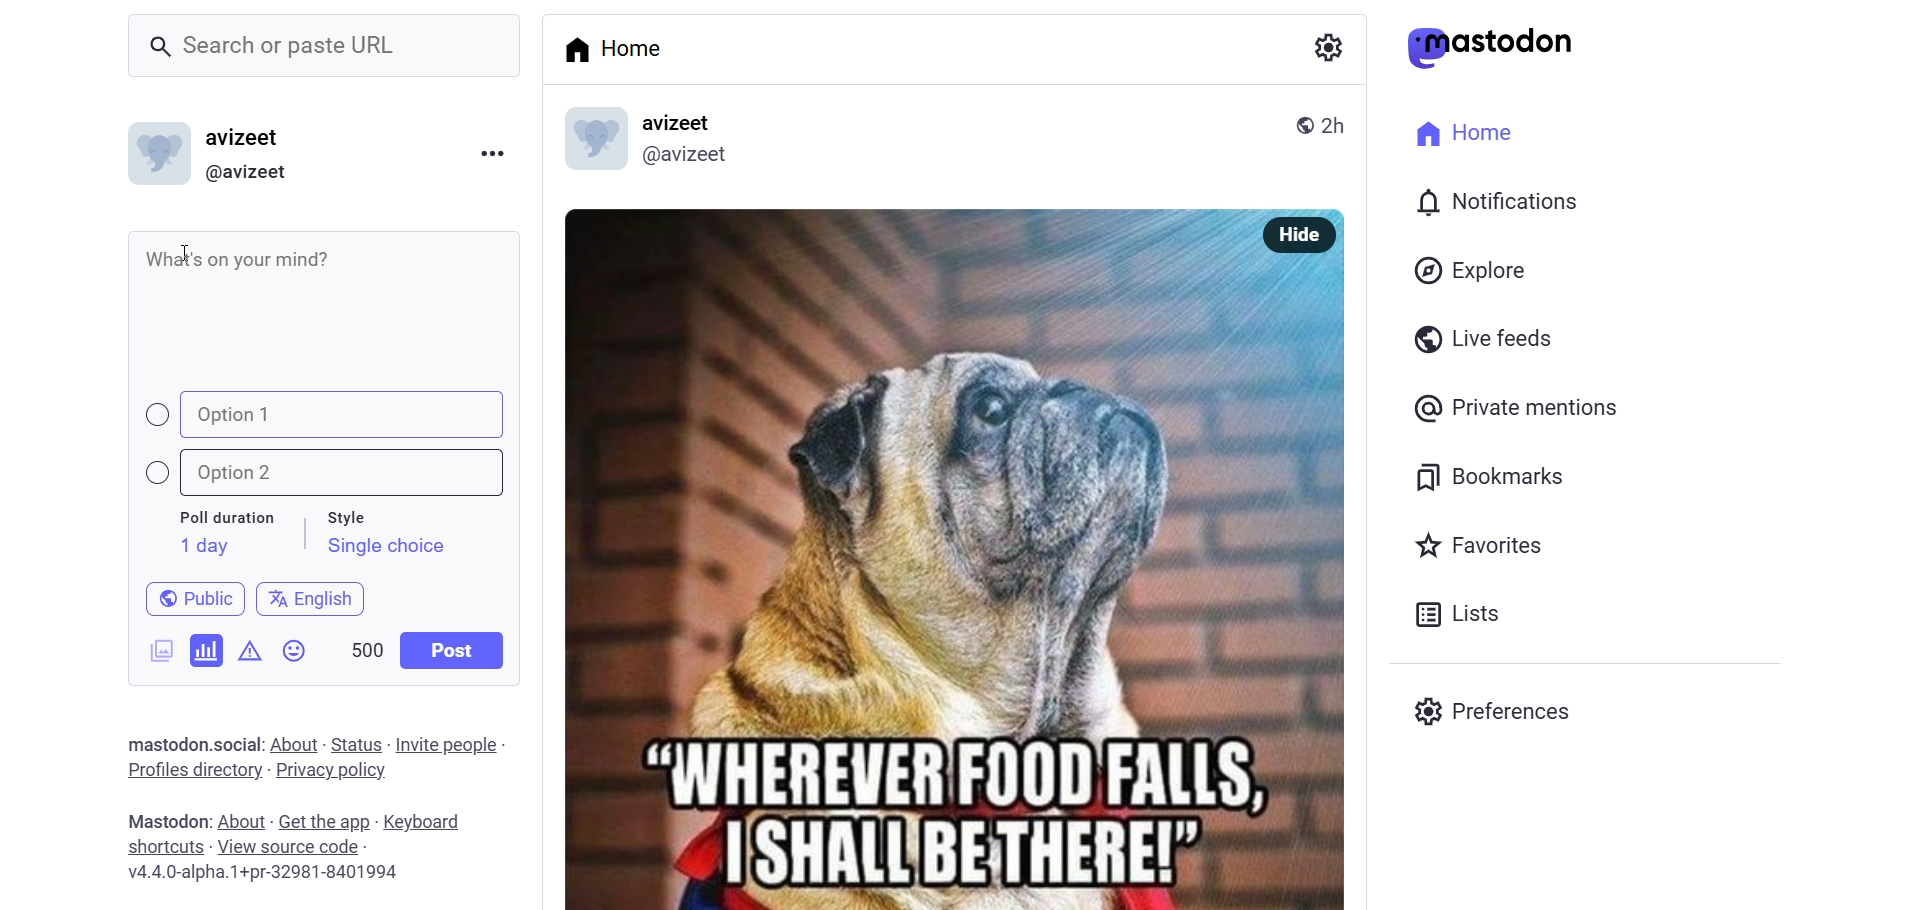 The image size is (1908, 910). What do you see at coordinates (1294, 235) in the screenshot?
I see `hide` at bounding box center [1294, 235].